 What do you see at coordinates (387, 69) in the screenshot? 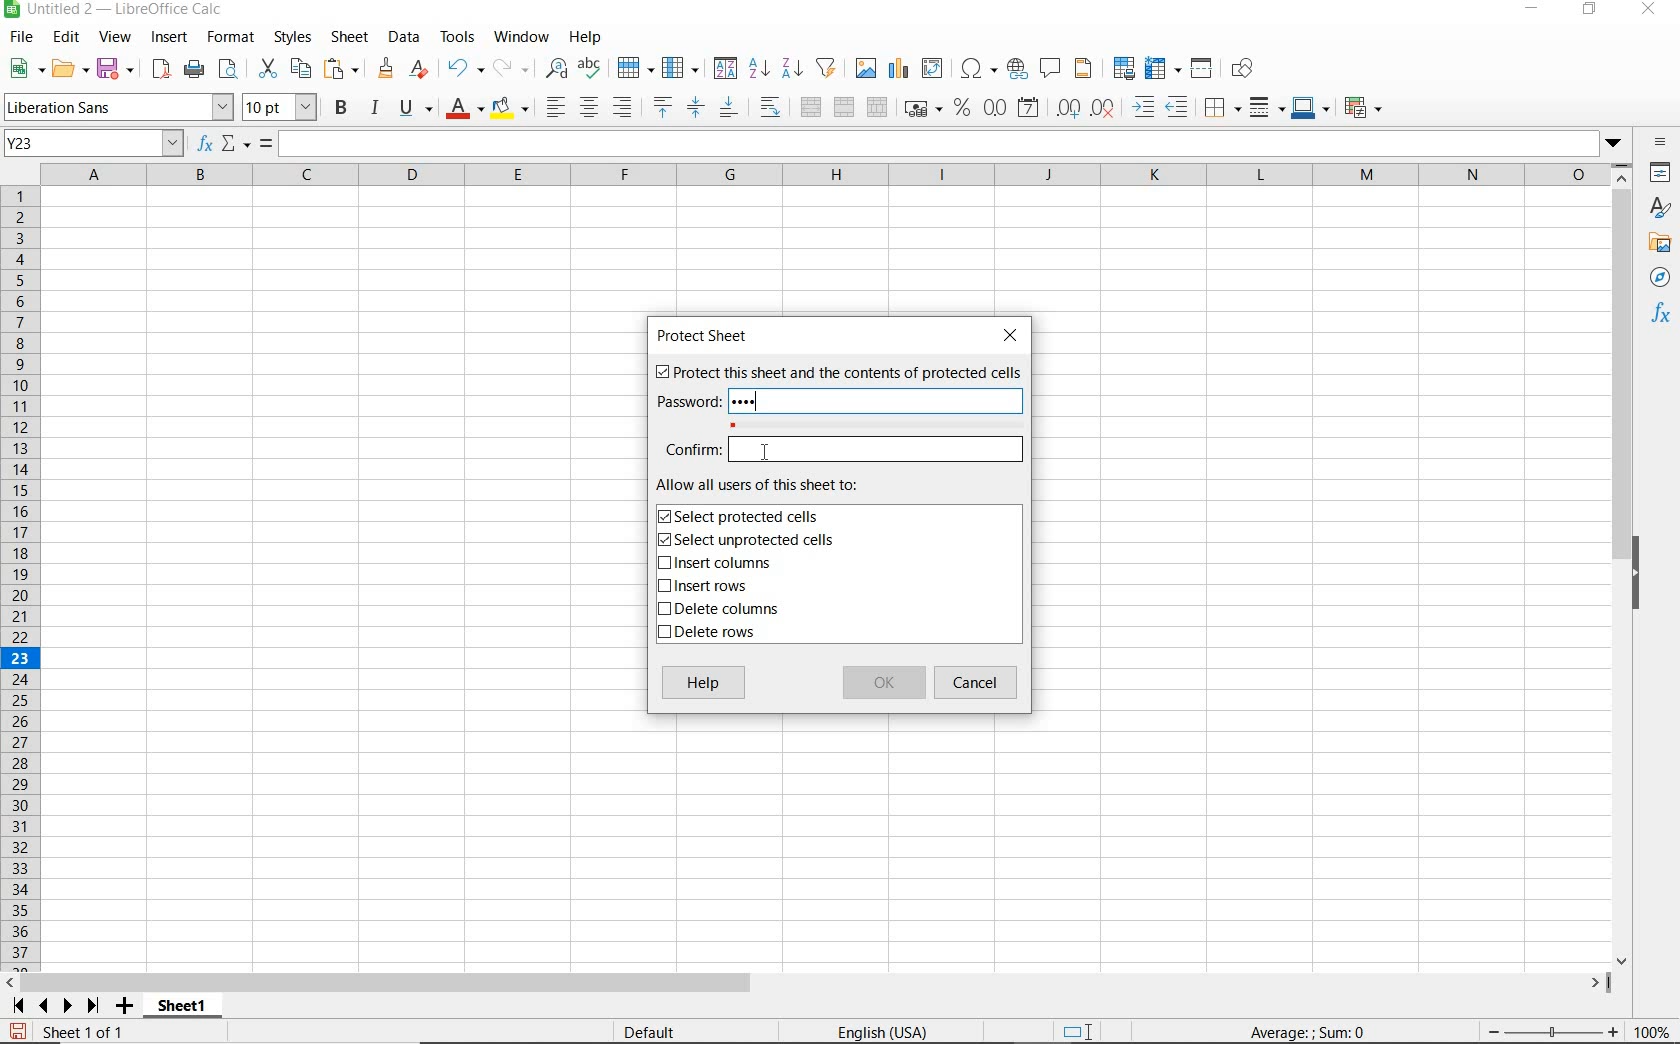
I see `CLONE FORMATTING` at bounding box center [387, 69].